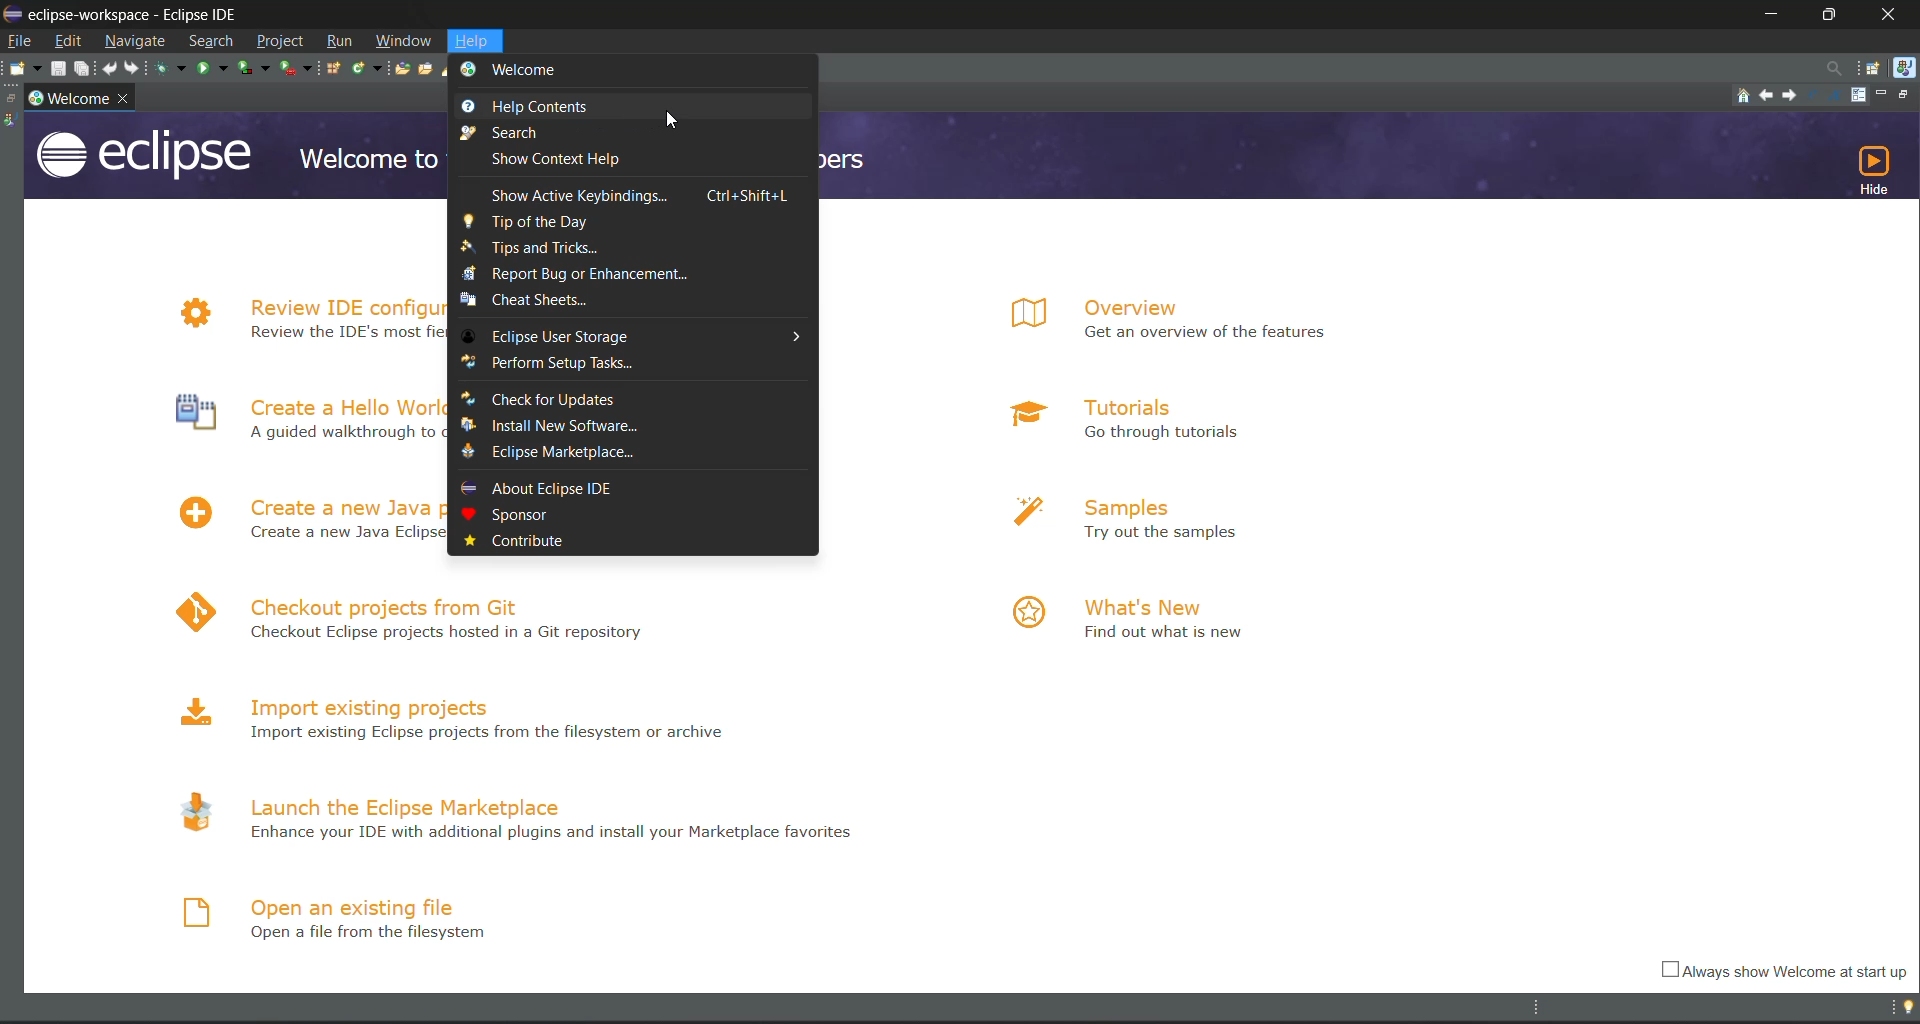 Image resolution: width=1920 pixels, height=1024 pixels. I want to click on perform setup task.., so click(566, 361).